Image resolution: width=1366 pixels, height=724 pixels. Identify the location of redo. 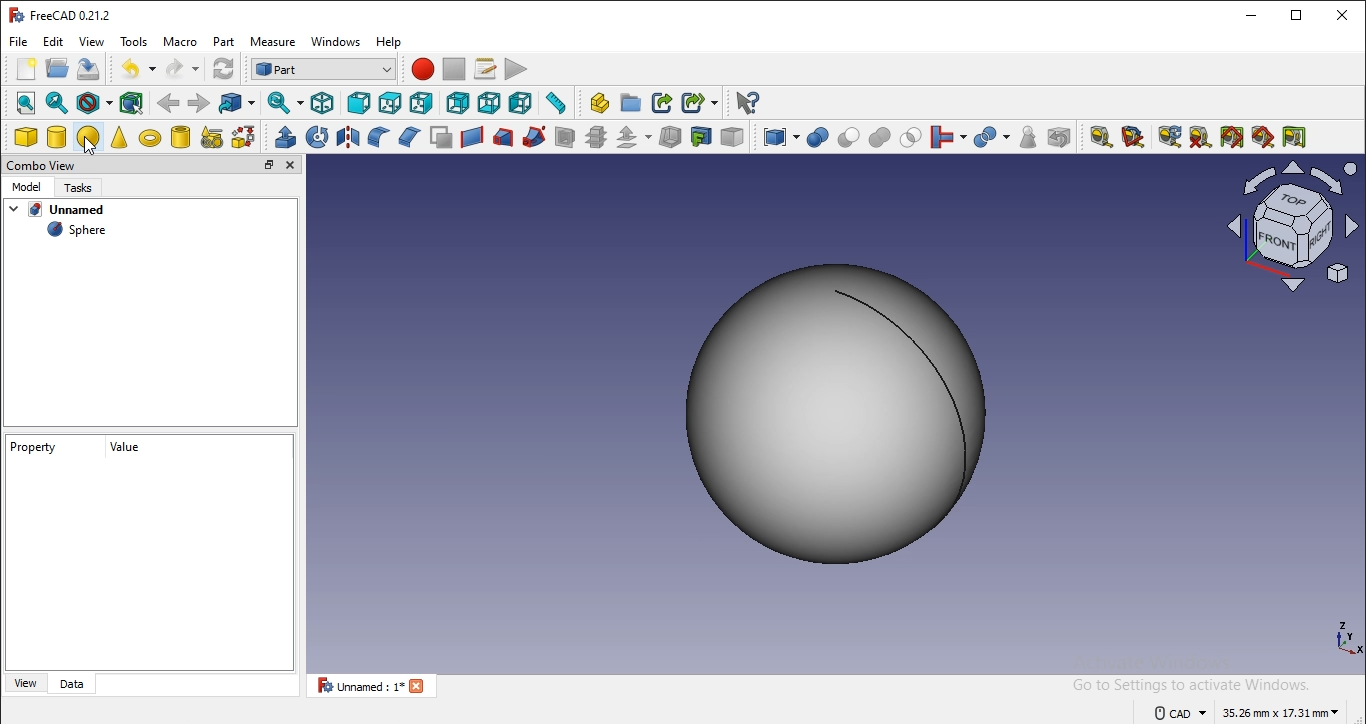
(176, 68).